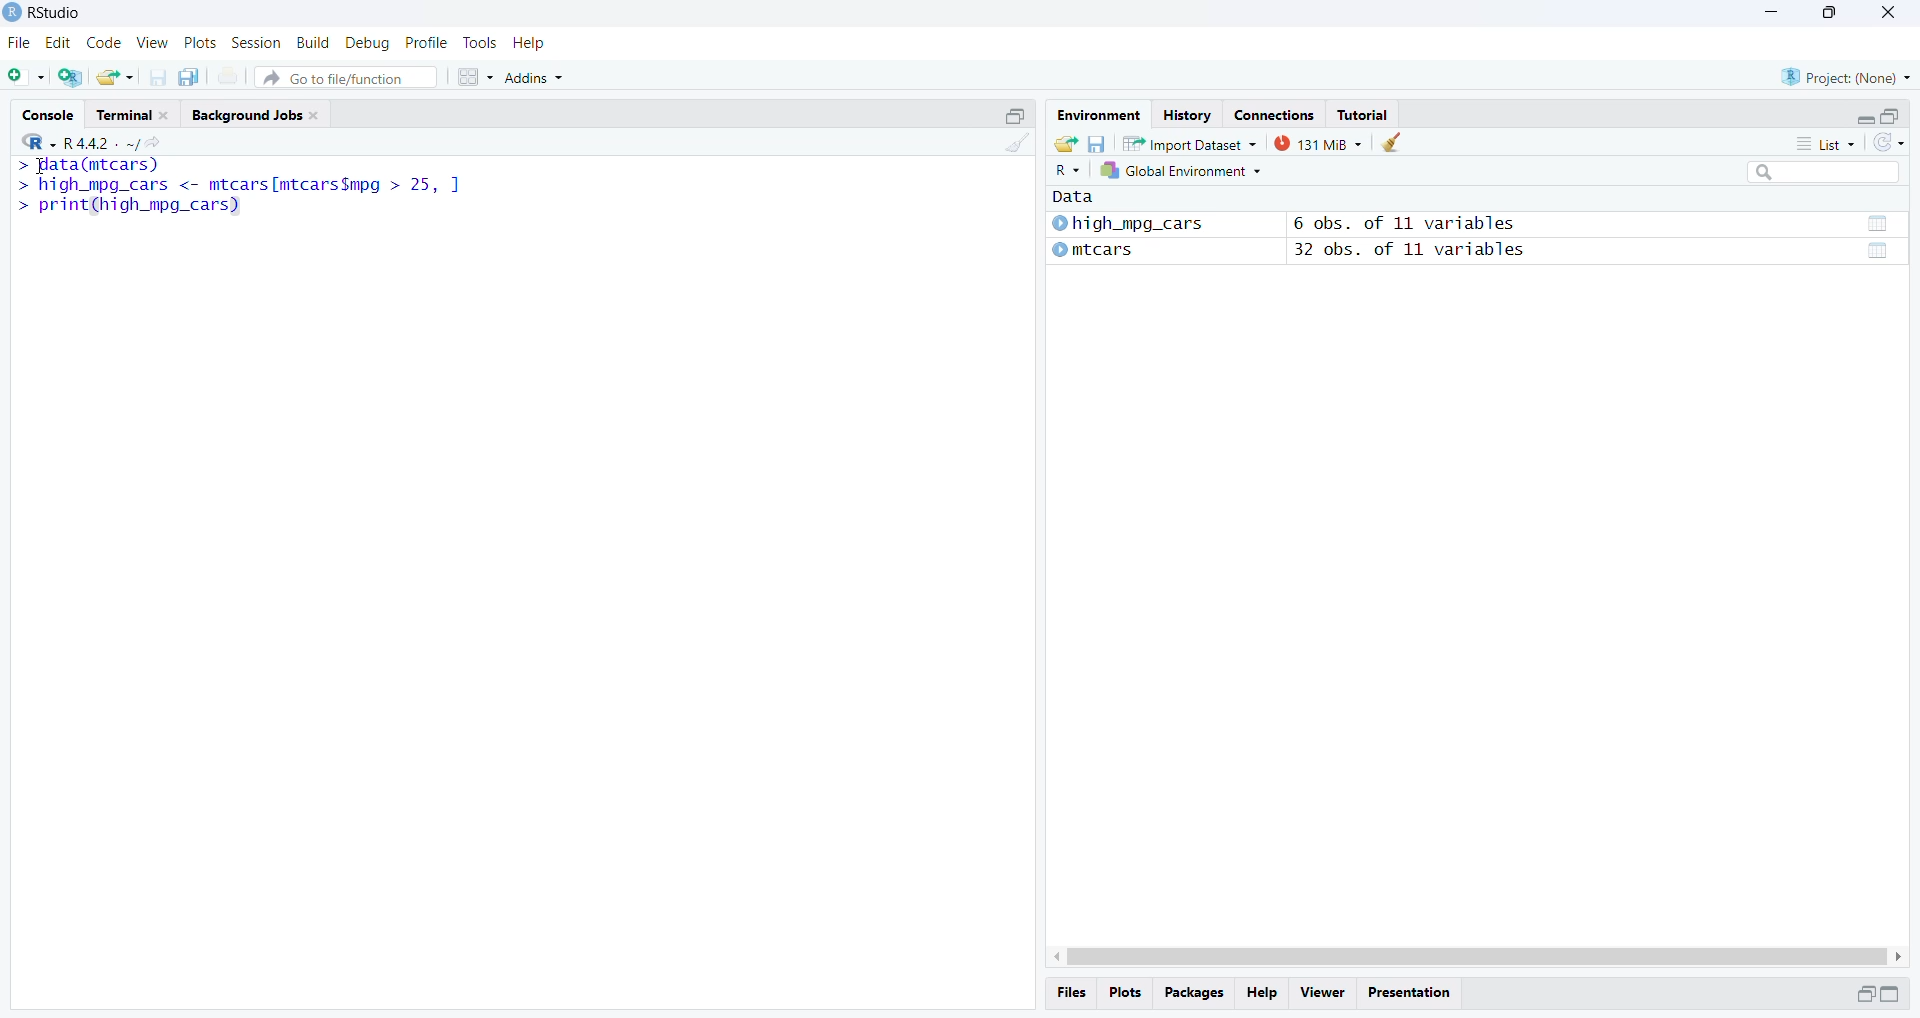 This screenshot has width=1920, height=1018. Describe the element at coordinates (54, 11) in the screenshot. I see `RStudio` at that location.